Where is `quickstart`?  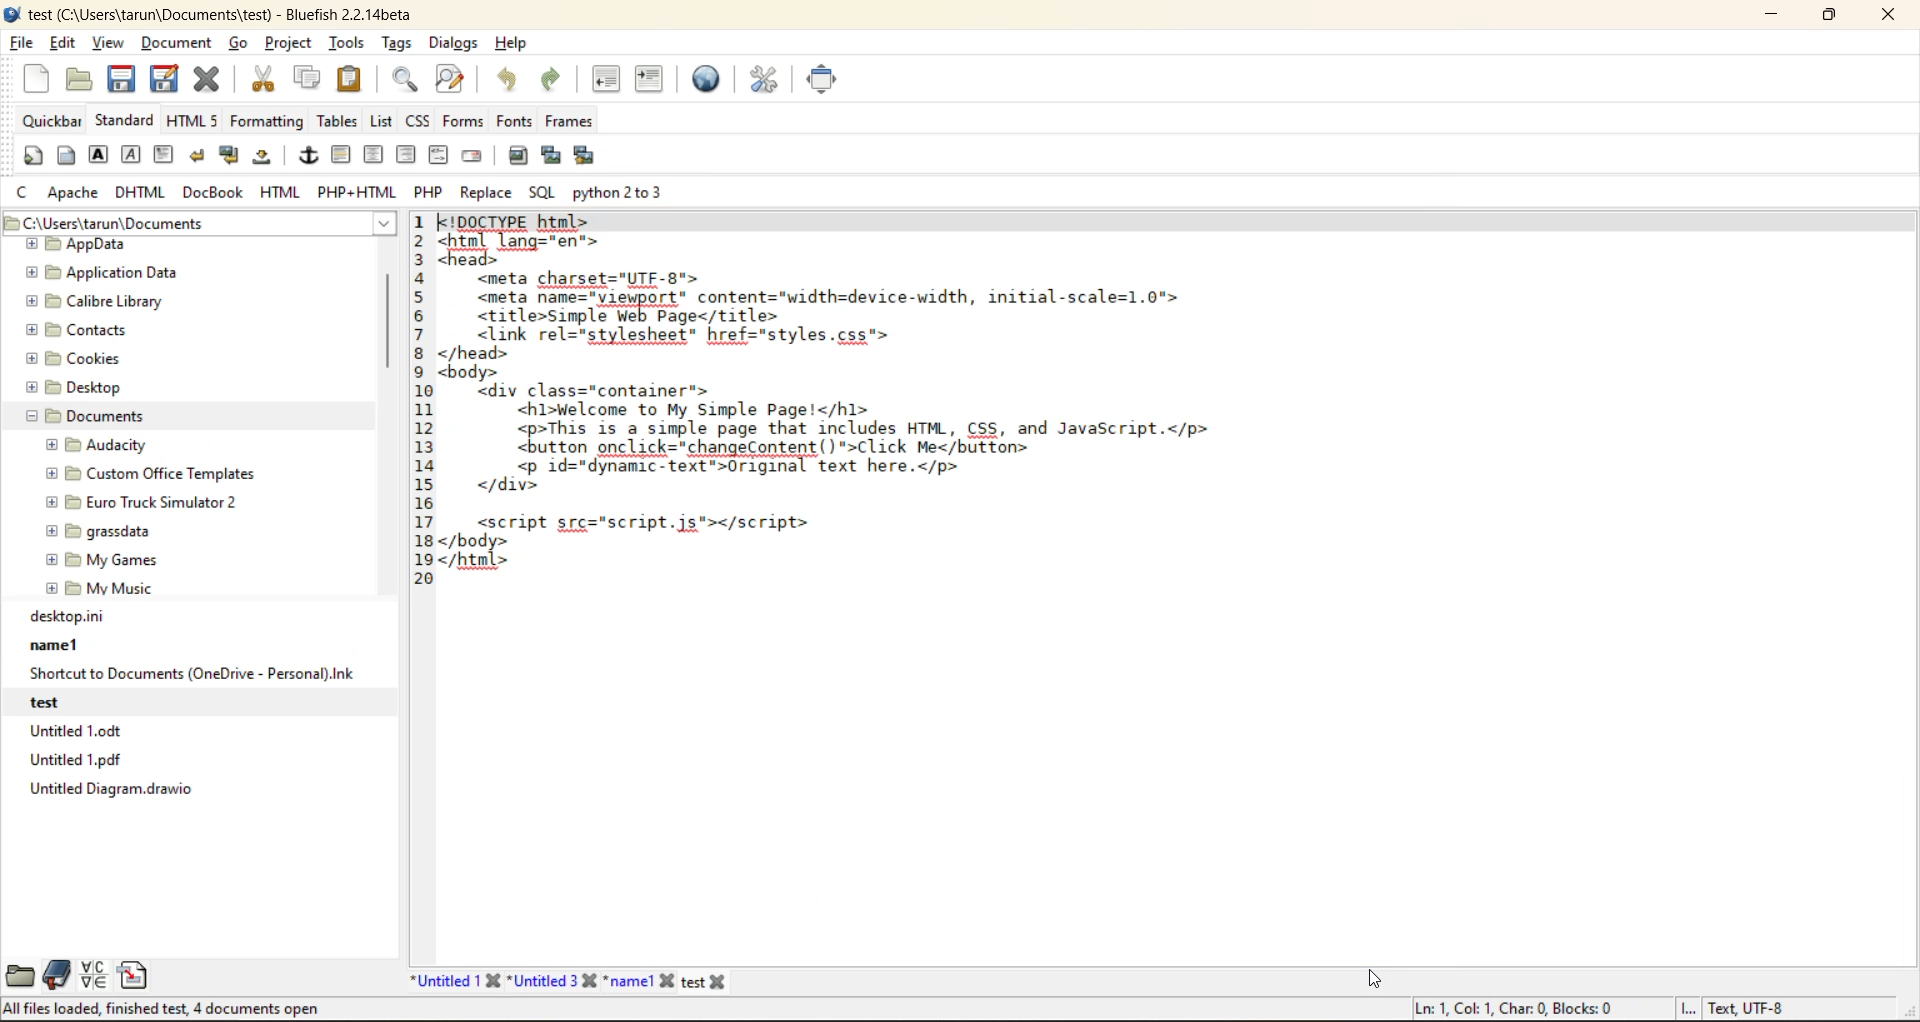 quickstart is located at coordinates (31, 158).